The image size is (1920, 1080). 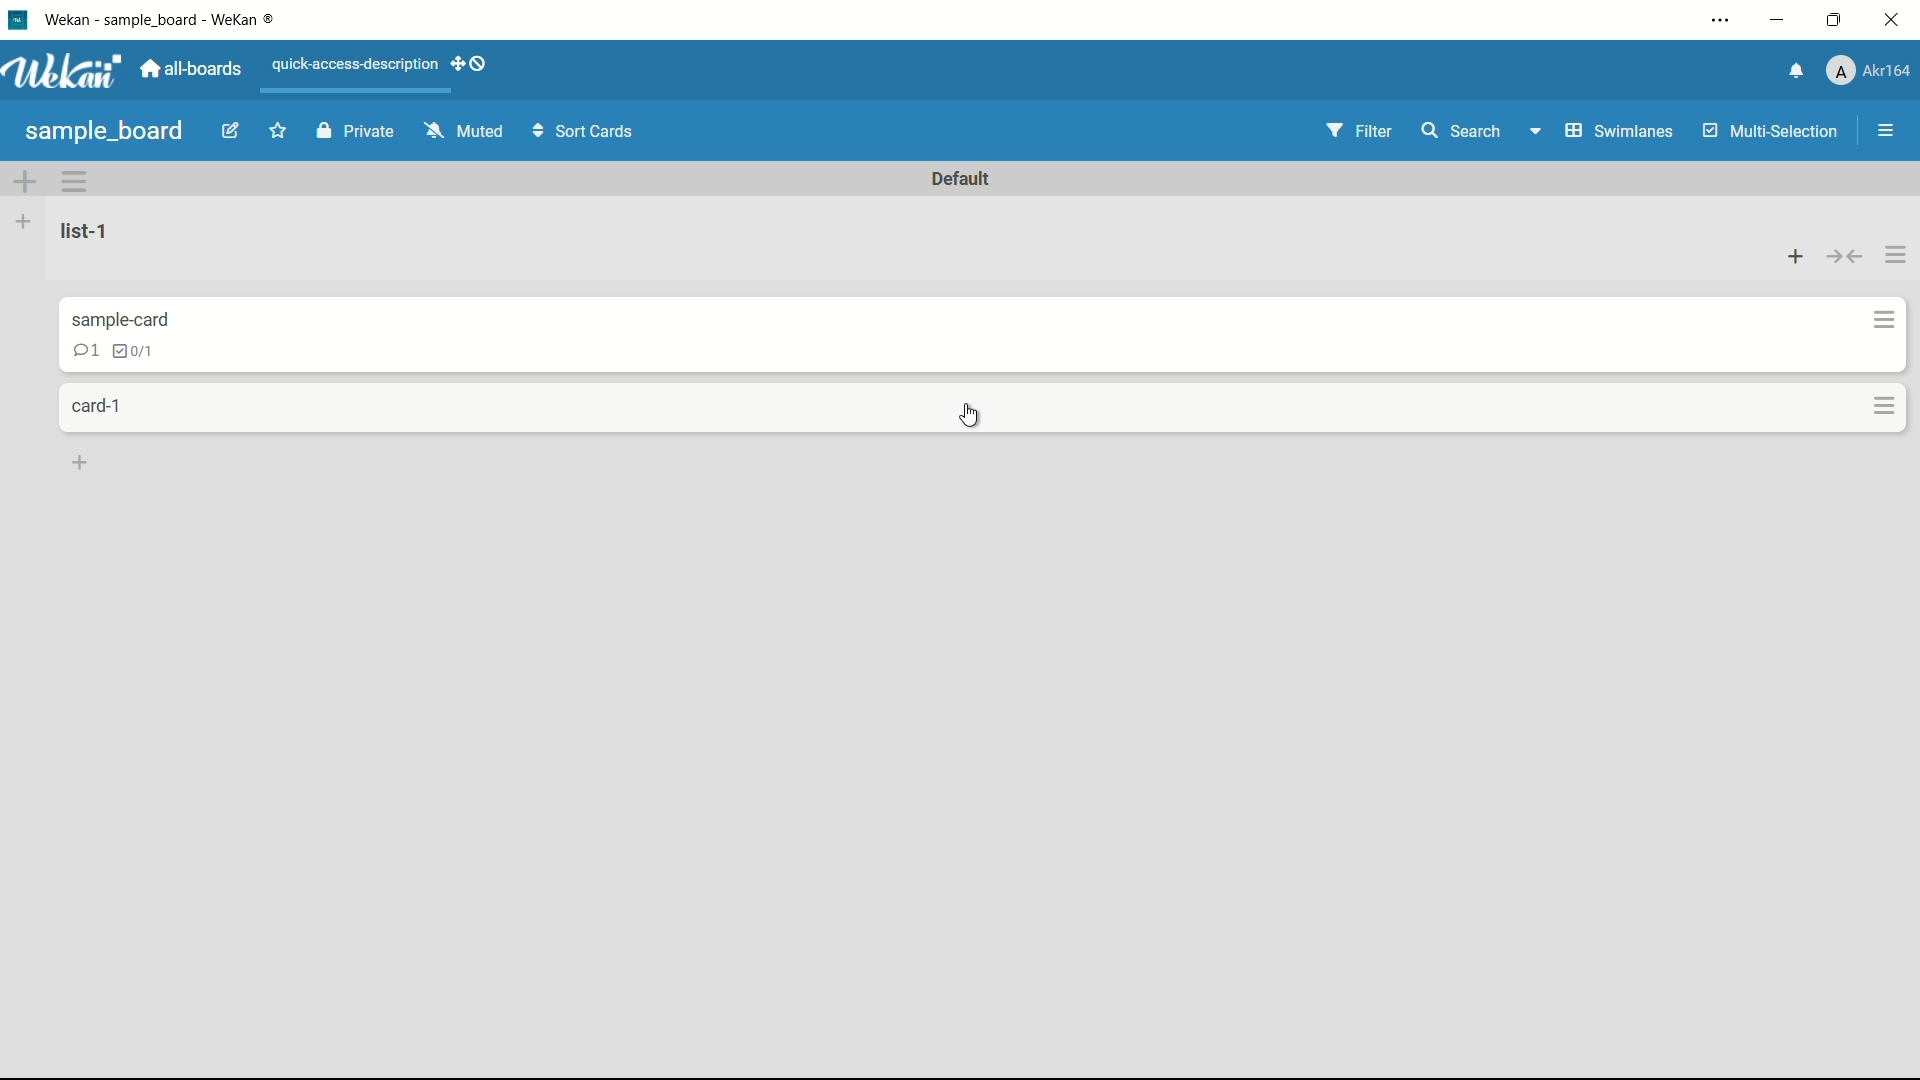 What do you see at coordinates (963, 180) in the screenshot?
I see `default` at bounding box center [963, 180].